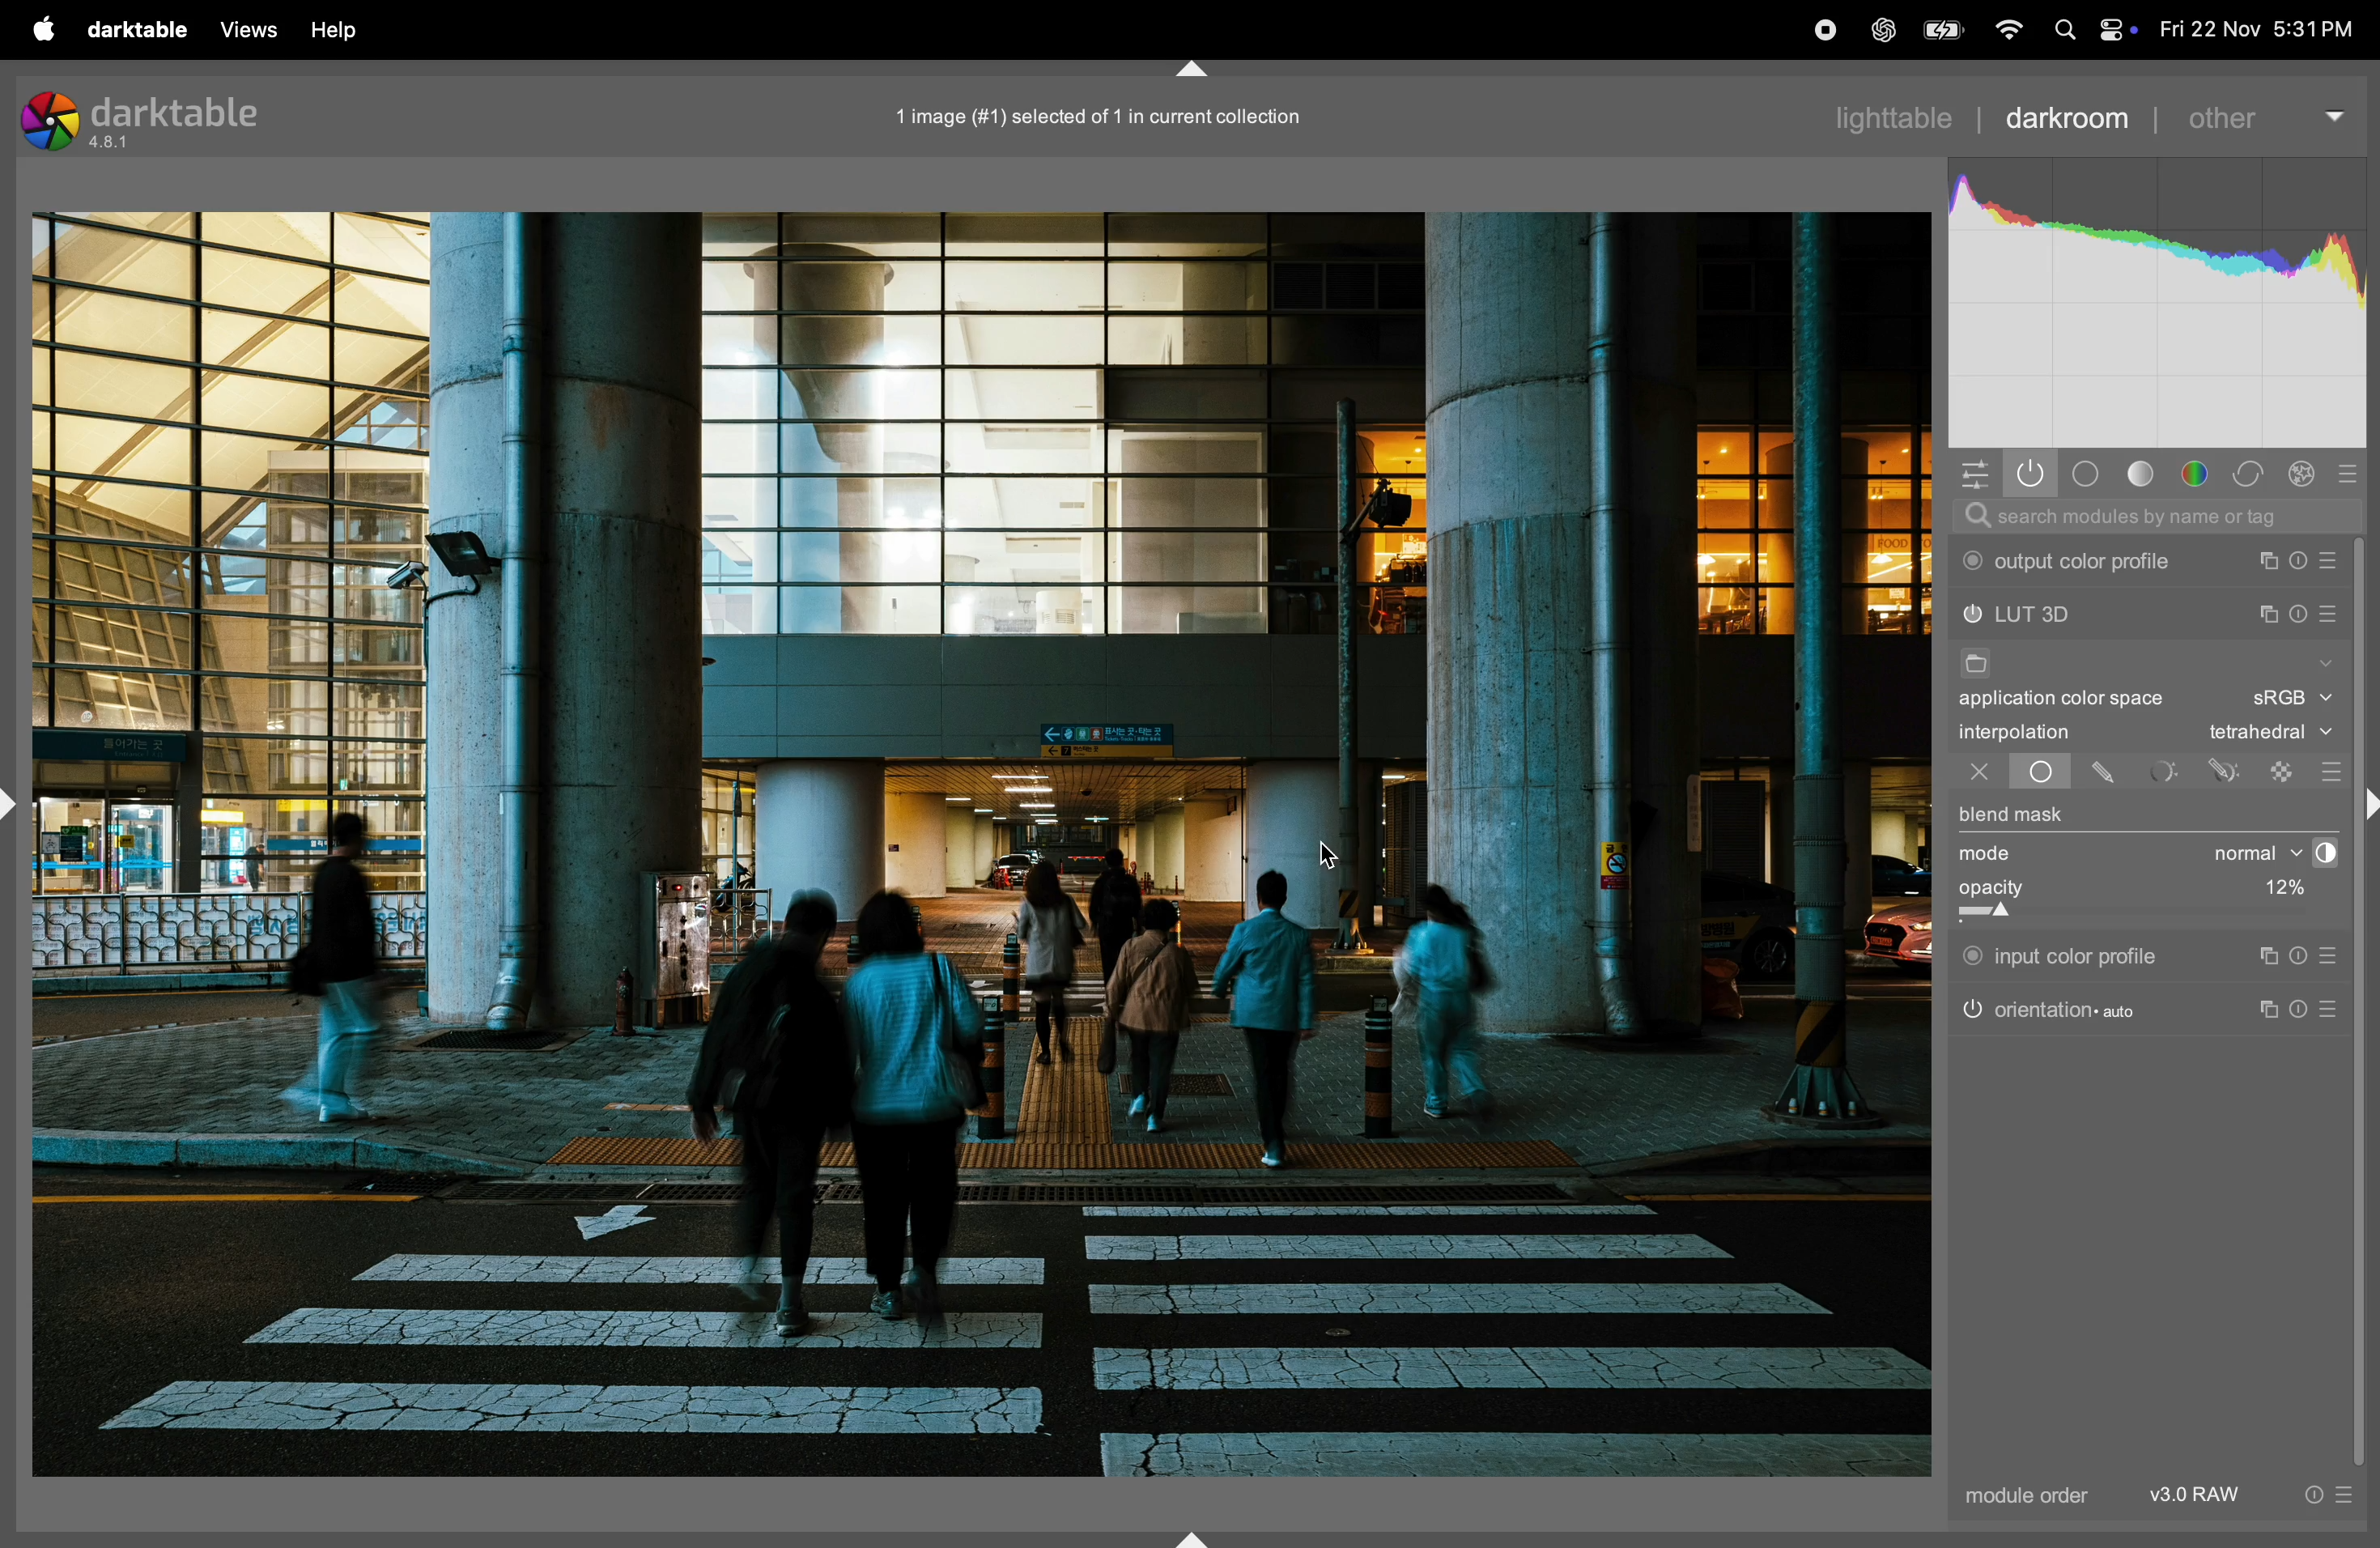 This screenshot has width=2380, height=1548. Describe the element at coordinates (2107, 773) in the screenshot. I see `drawn mask` at that location.